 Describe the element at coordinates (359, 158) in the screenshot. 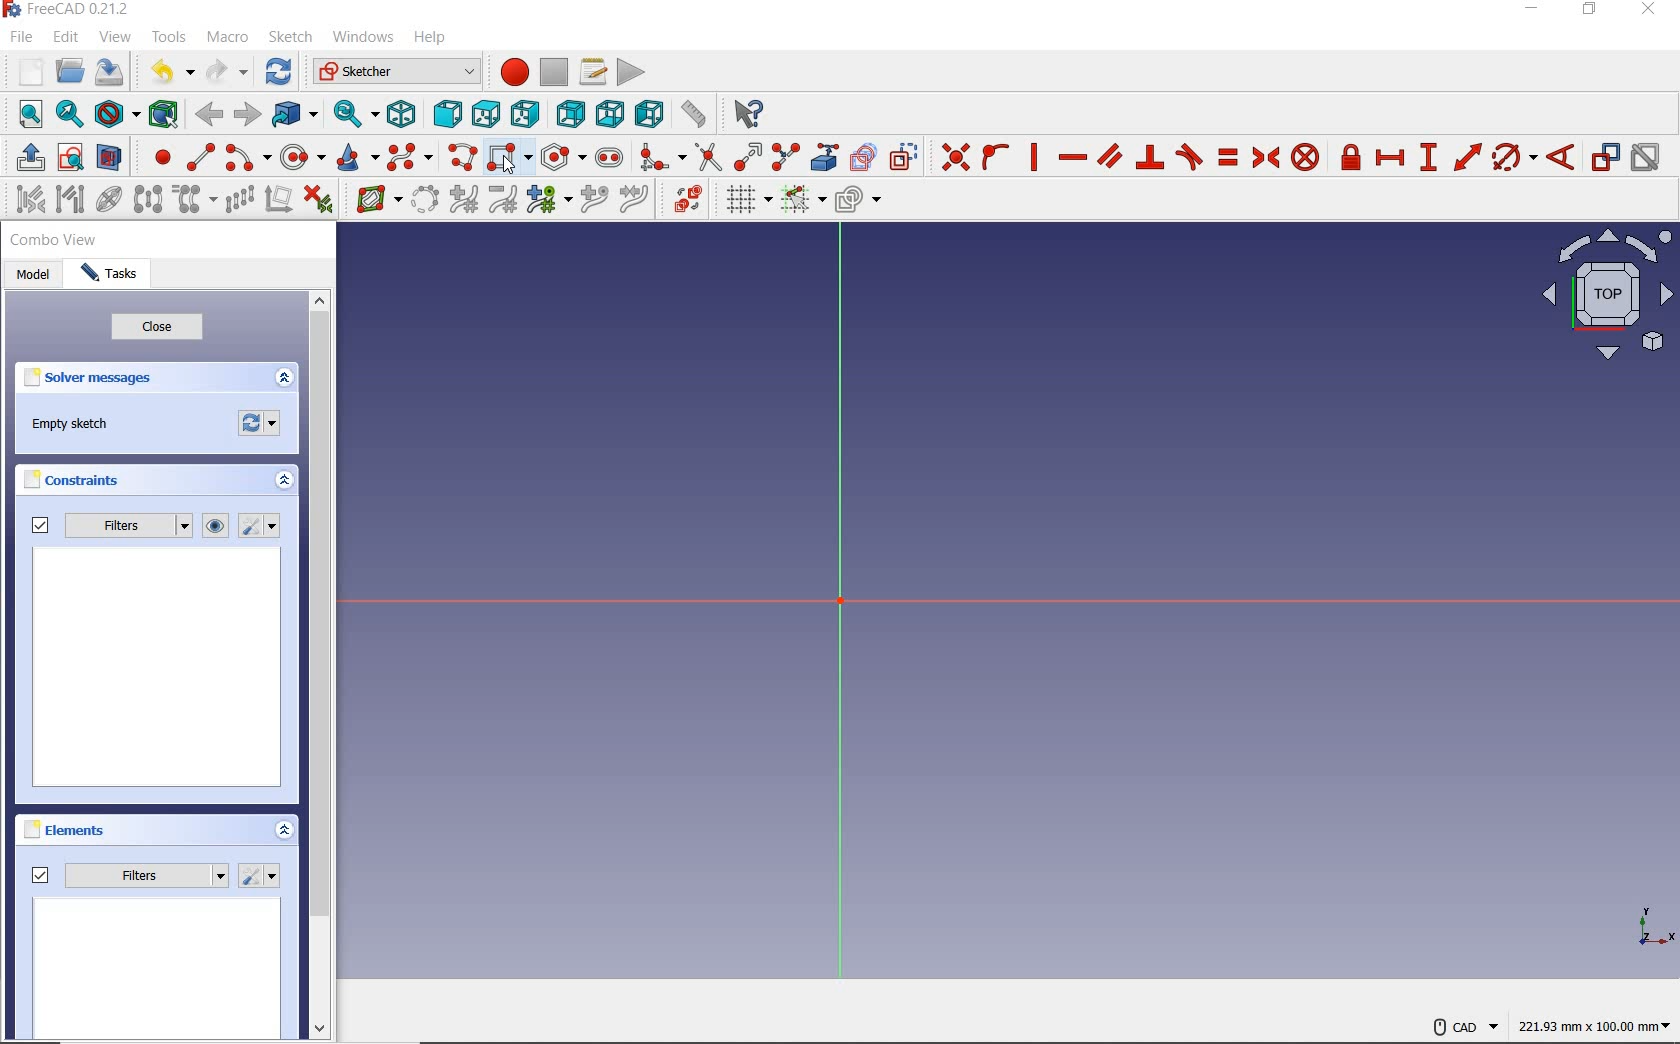

I see `create conic` at that location.